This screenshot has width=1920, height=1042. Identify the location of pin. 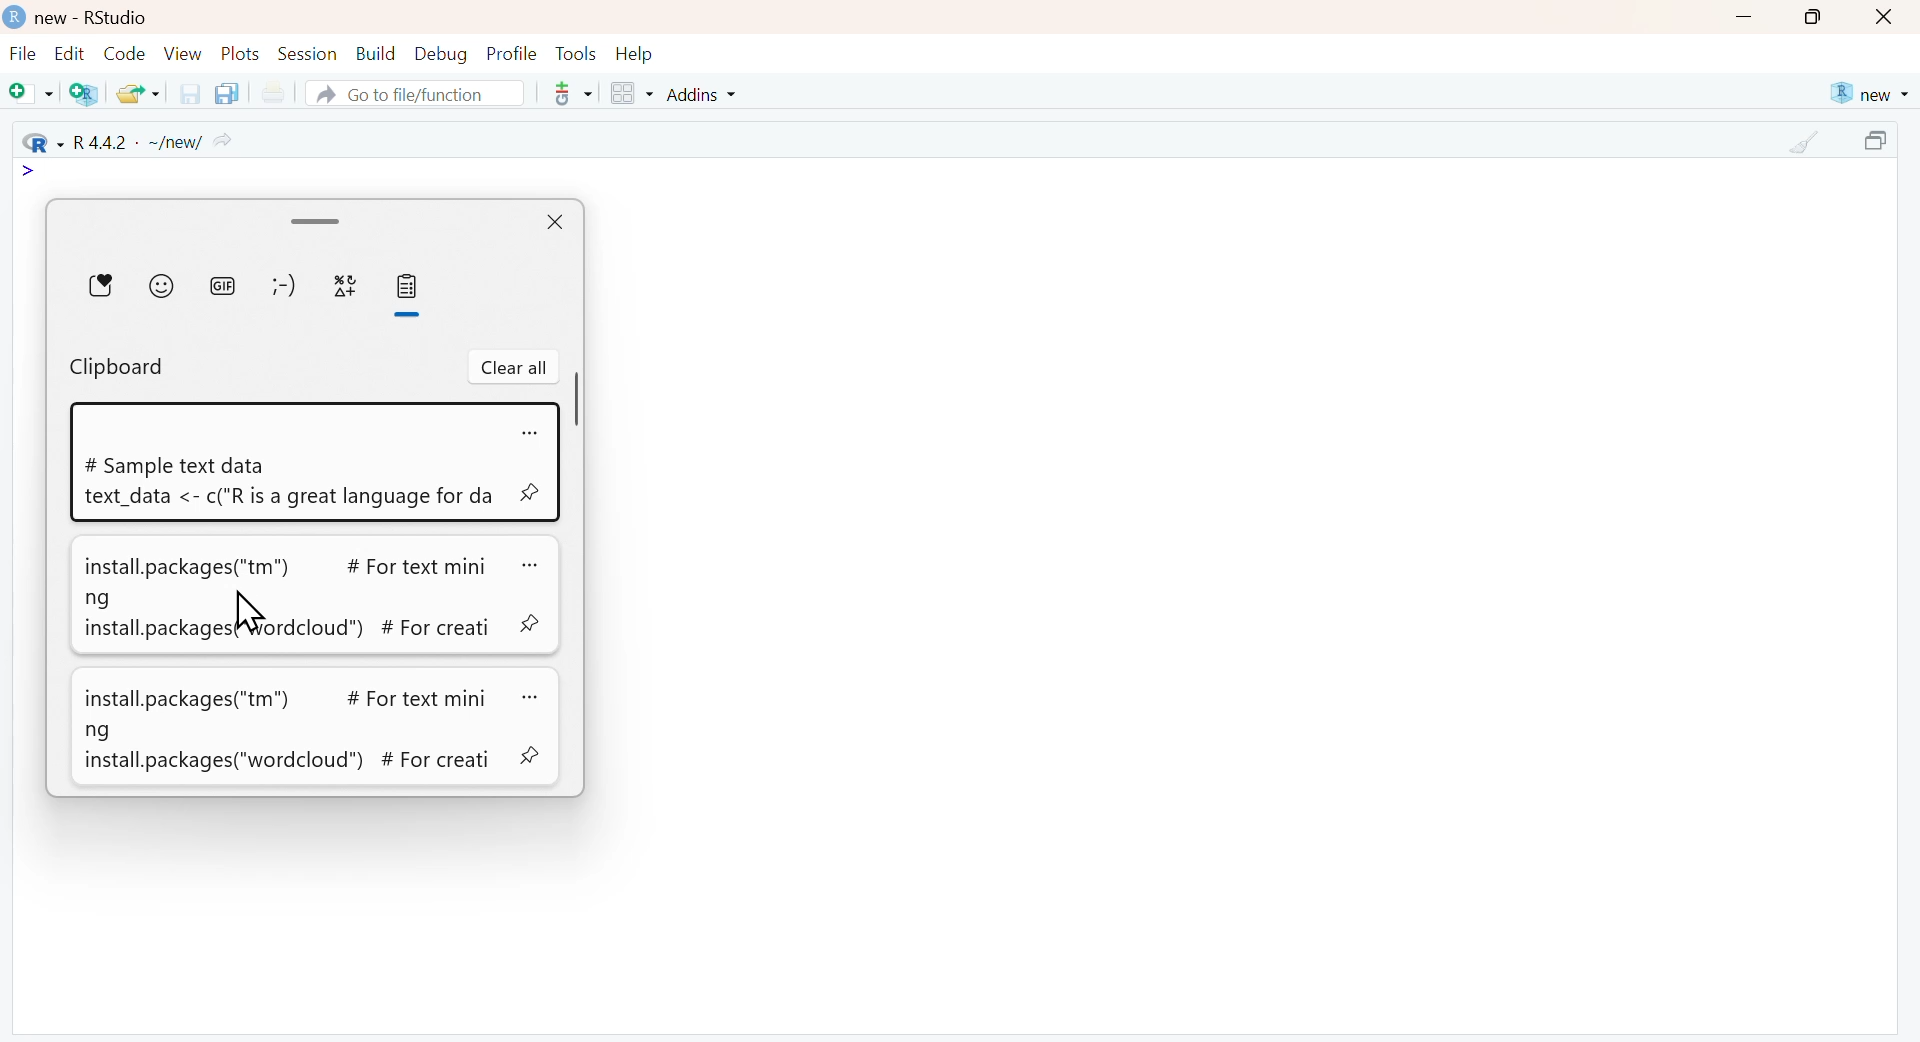
(532, 494).